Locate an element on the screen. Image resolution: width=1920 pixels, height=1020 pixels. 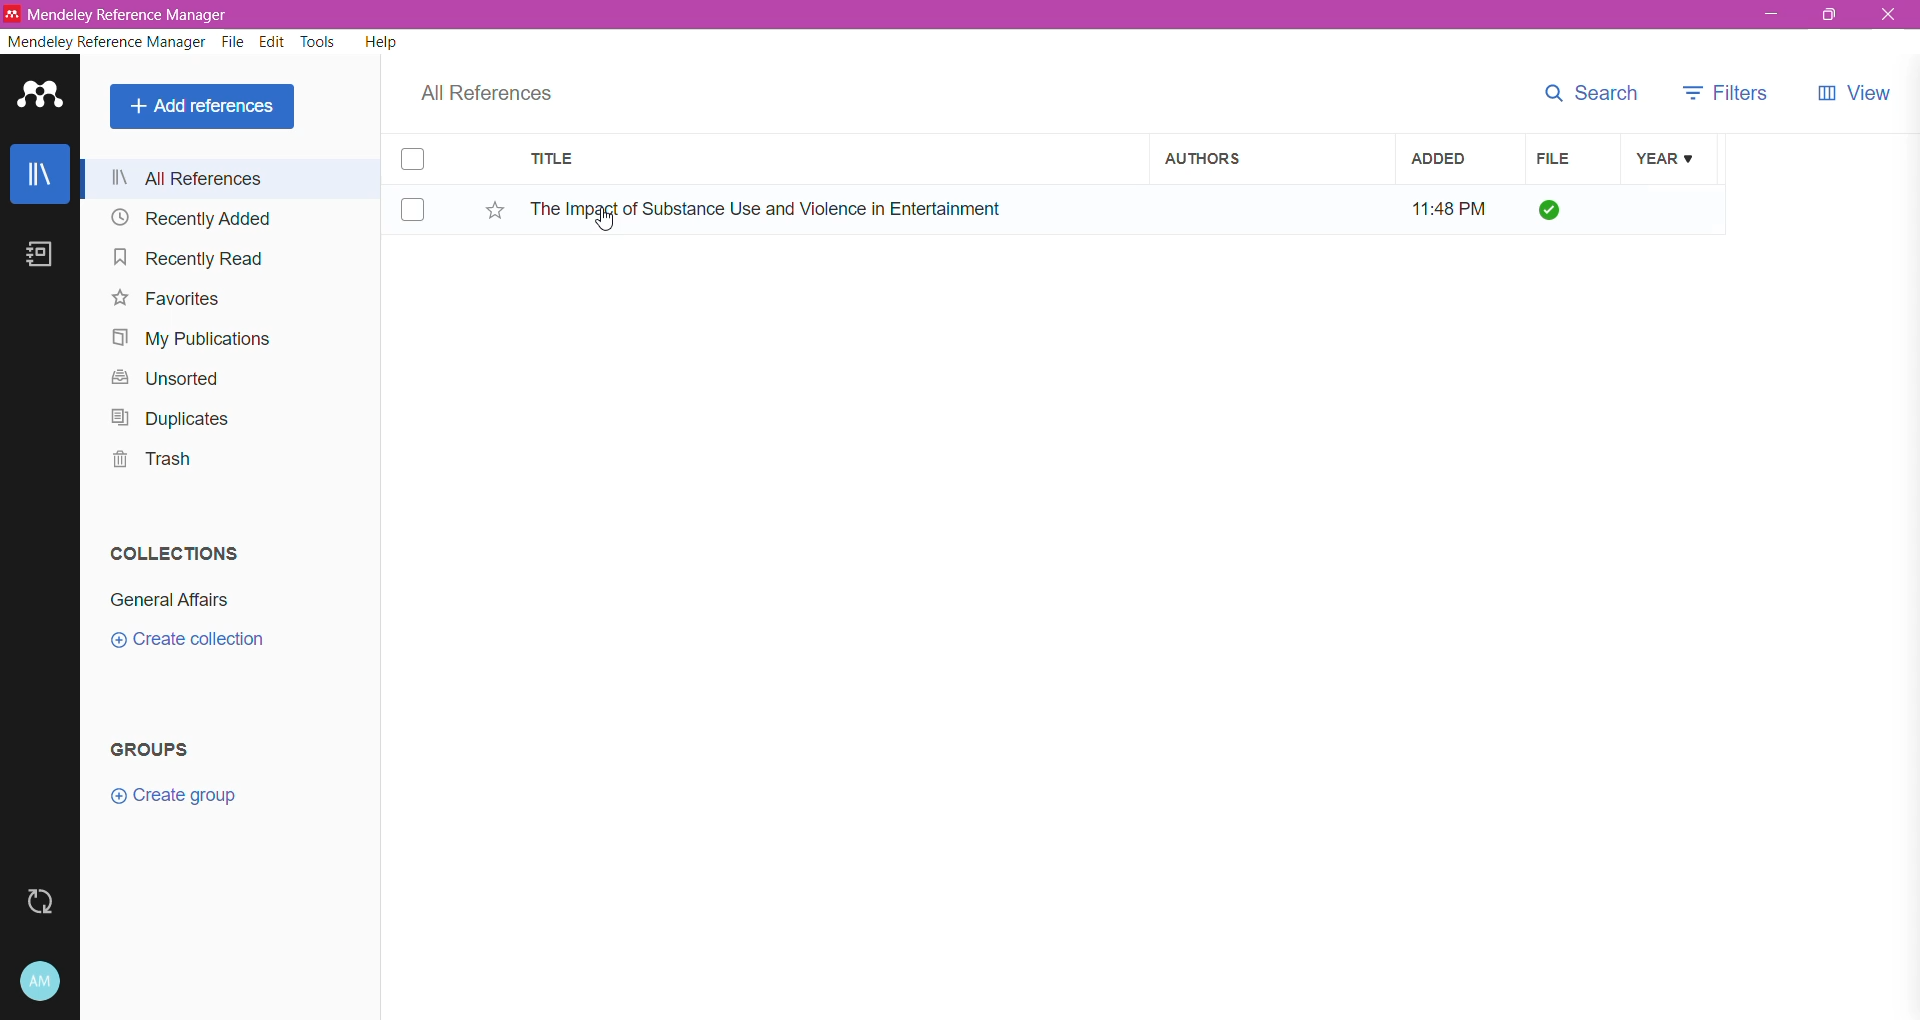
Click to select Item(s) is located at coordinates (414, 159).